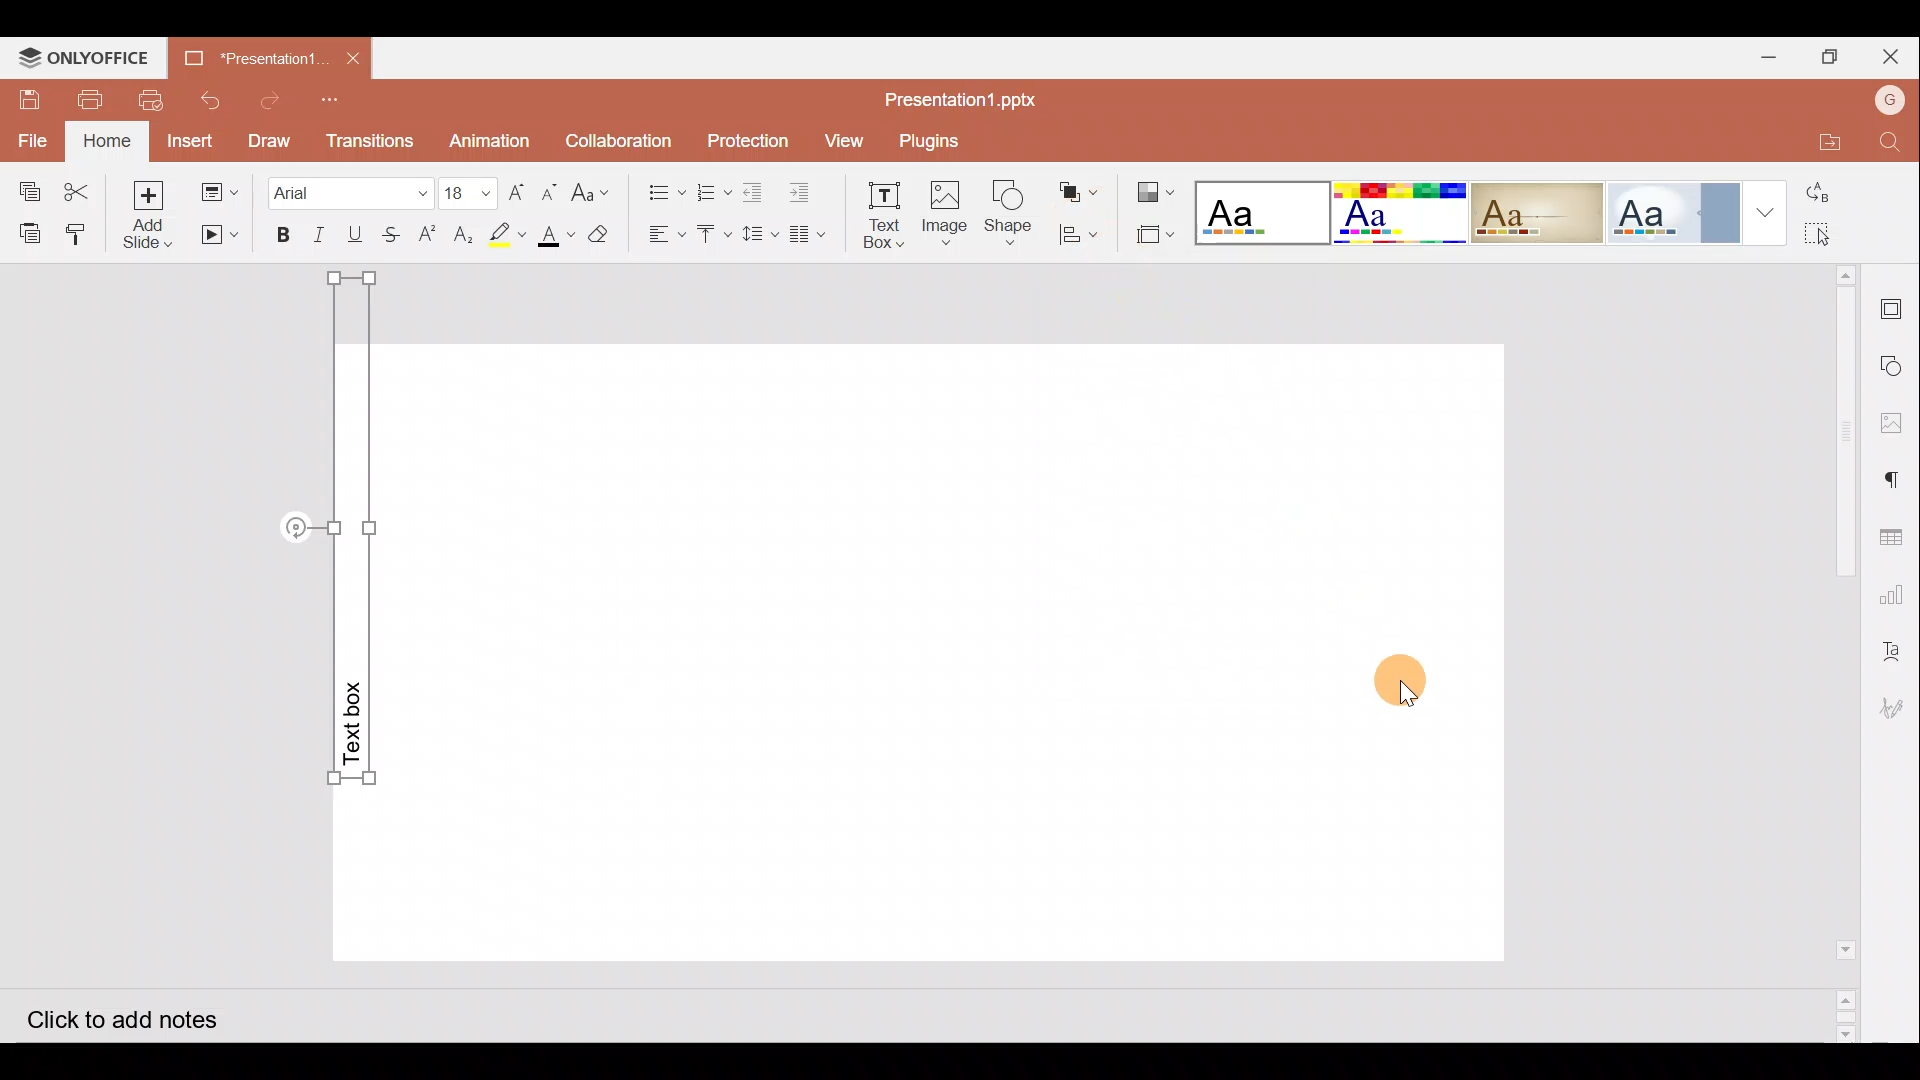  Describe the element at coordinates (620, 139) in the screenshot. I see `Collaboration` at that location.